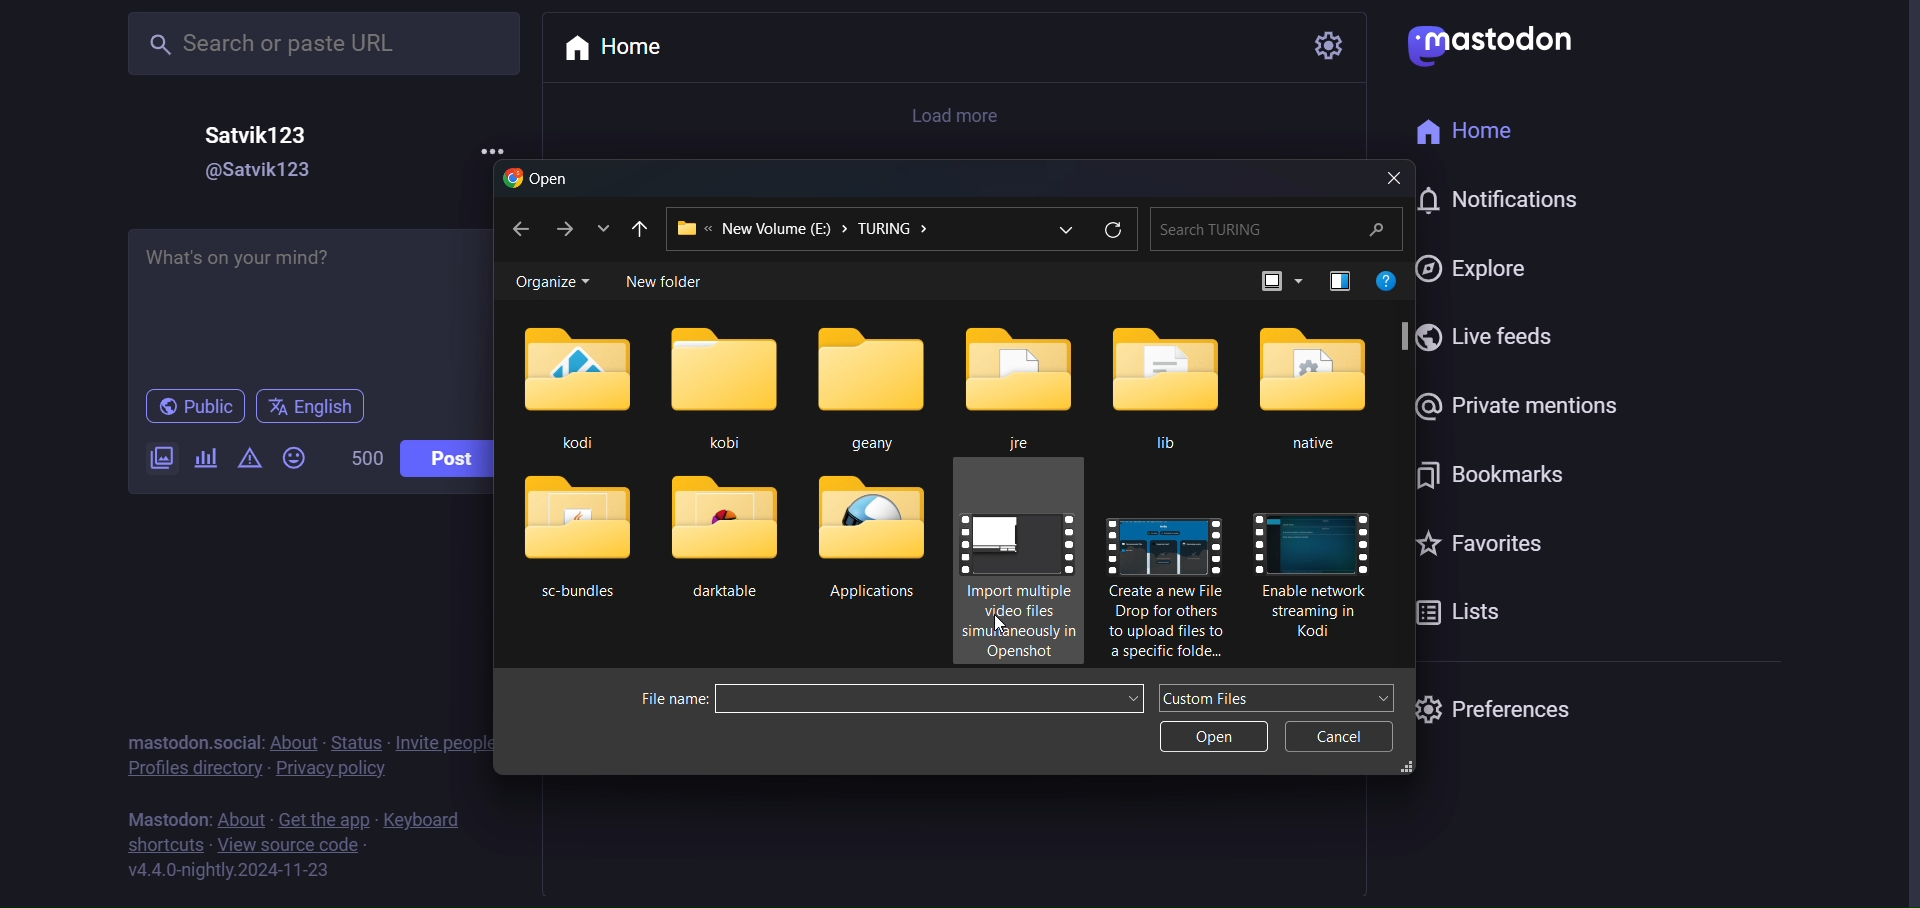 The width and height of the screenshot is (1920, 908). What do you see at coordinates (290, 846) in the screenshot?
I see `source code` at bounding box center [290, 846].